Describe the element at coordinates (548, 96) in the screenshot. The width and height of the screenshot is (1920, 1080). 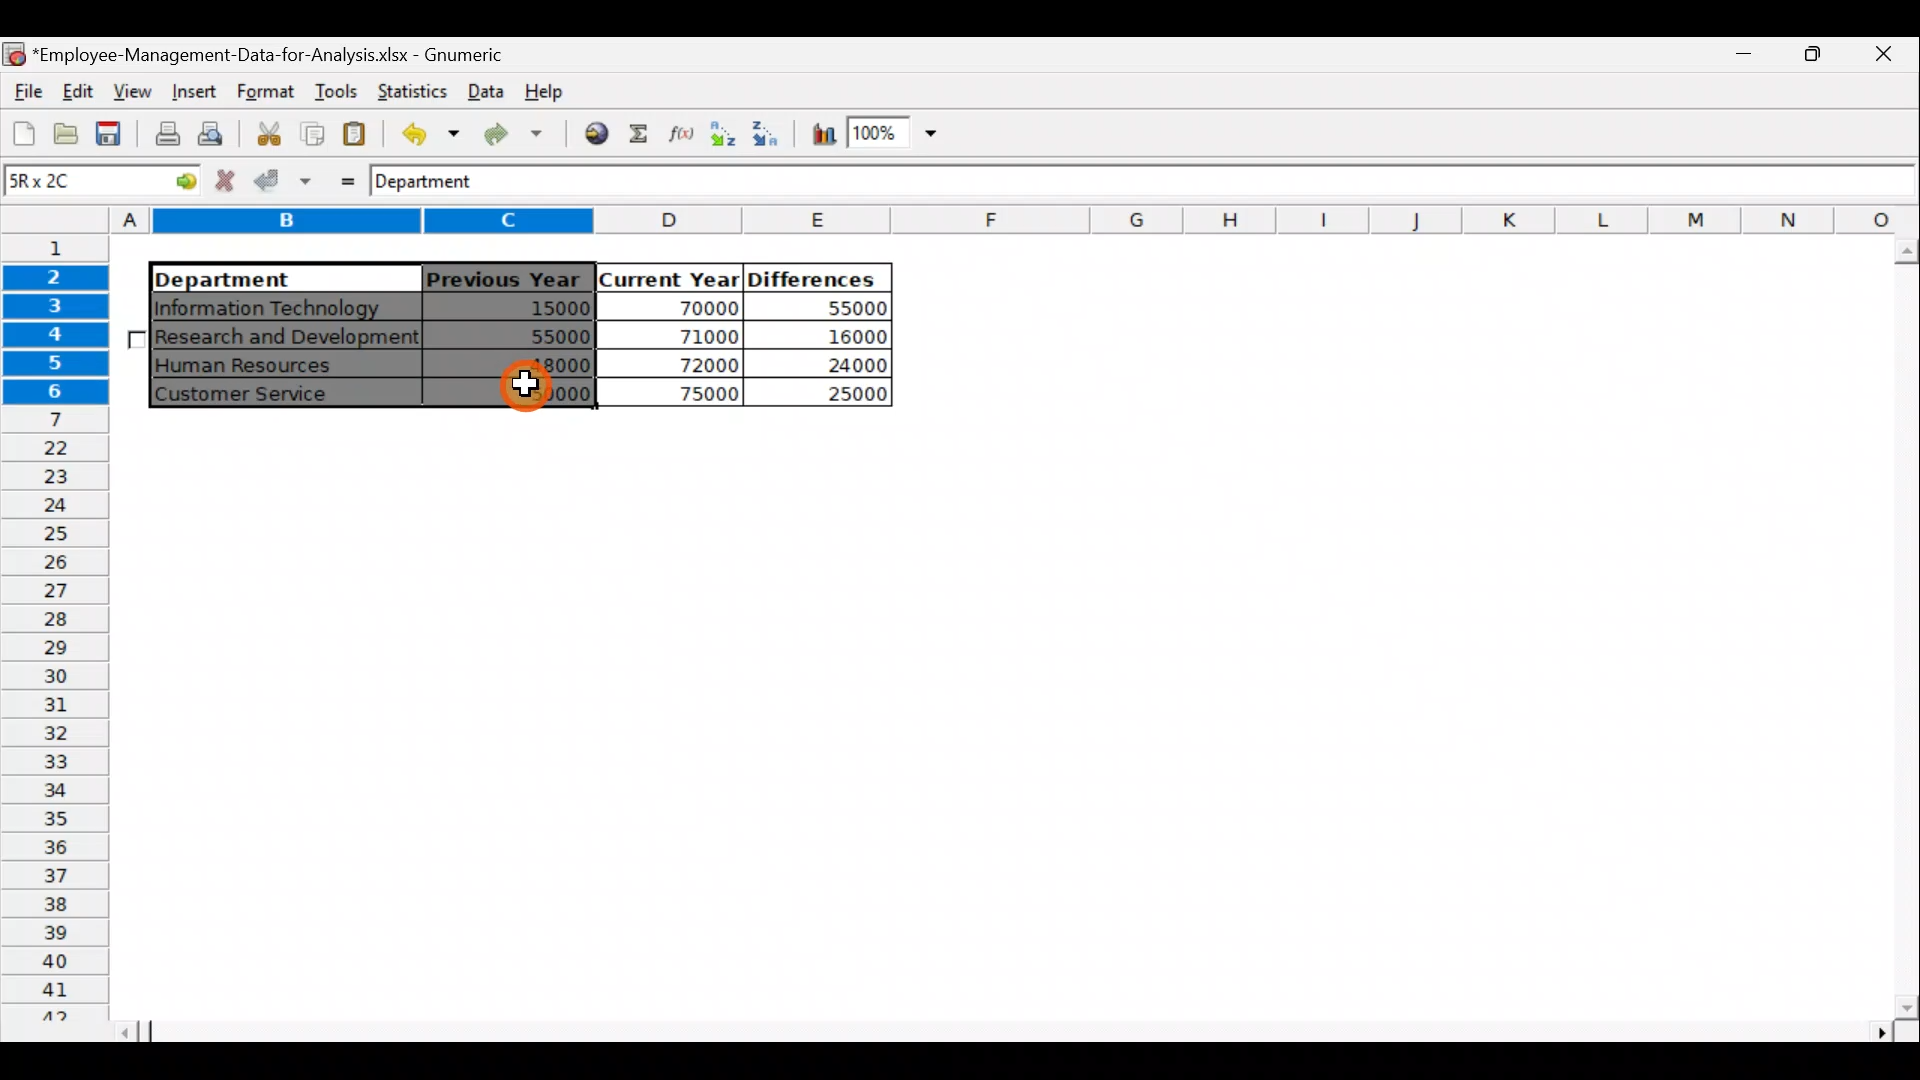
I see `Help` at that location.